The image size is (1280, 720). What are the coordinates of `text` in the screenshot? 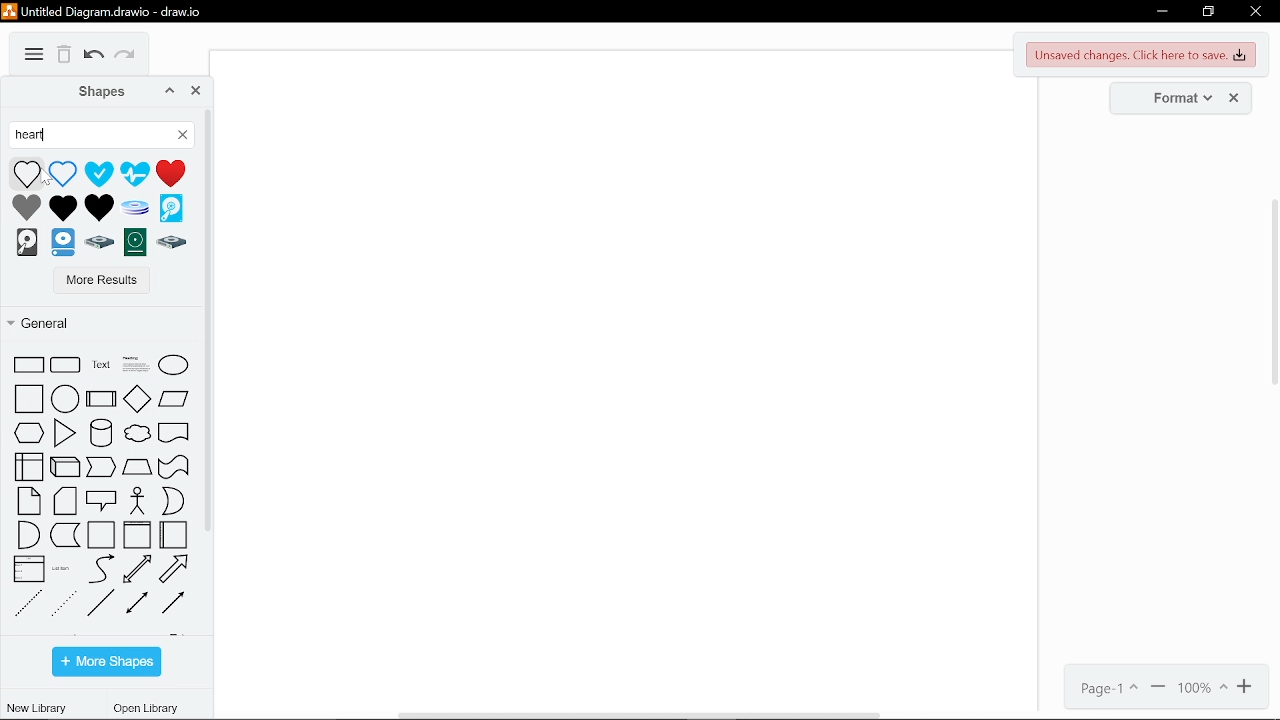 It's located at (101, 363).